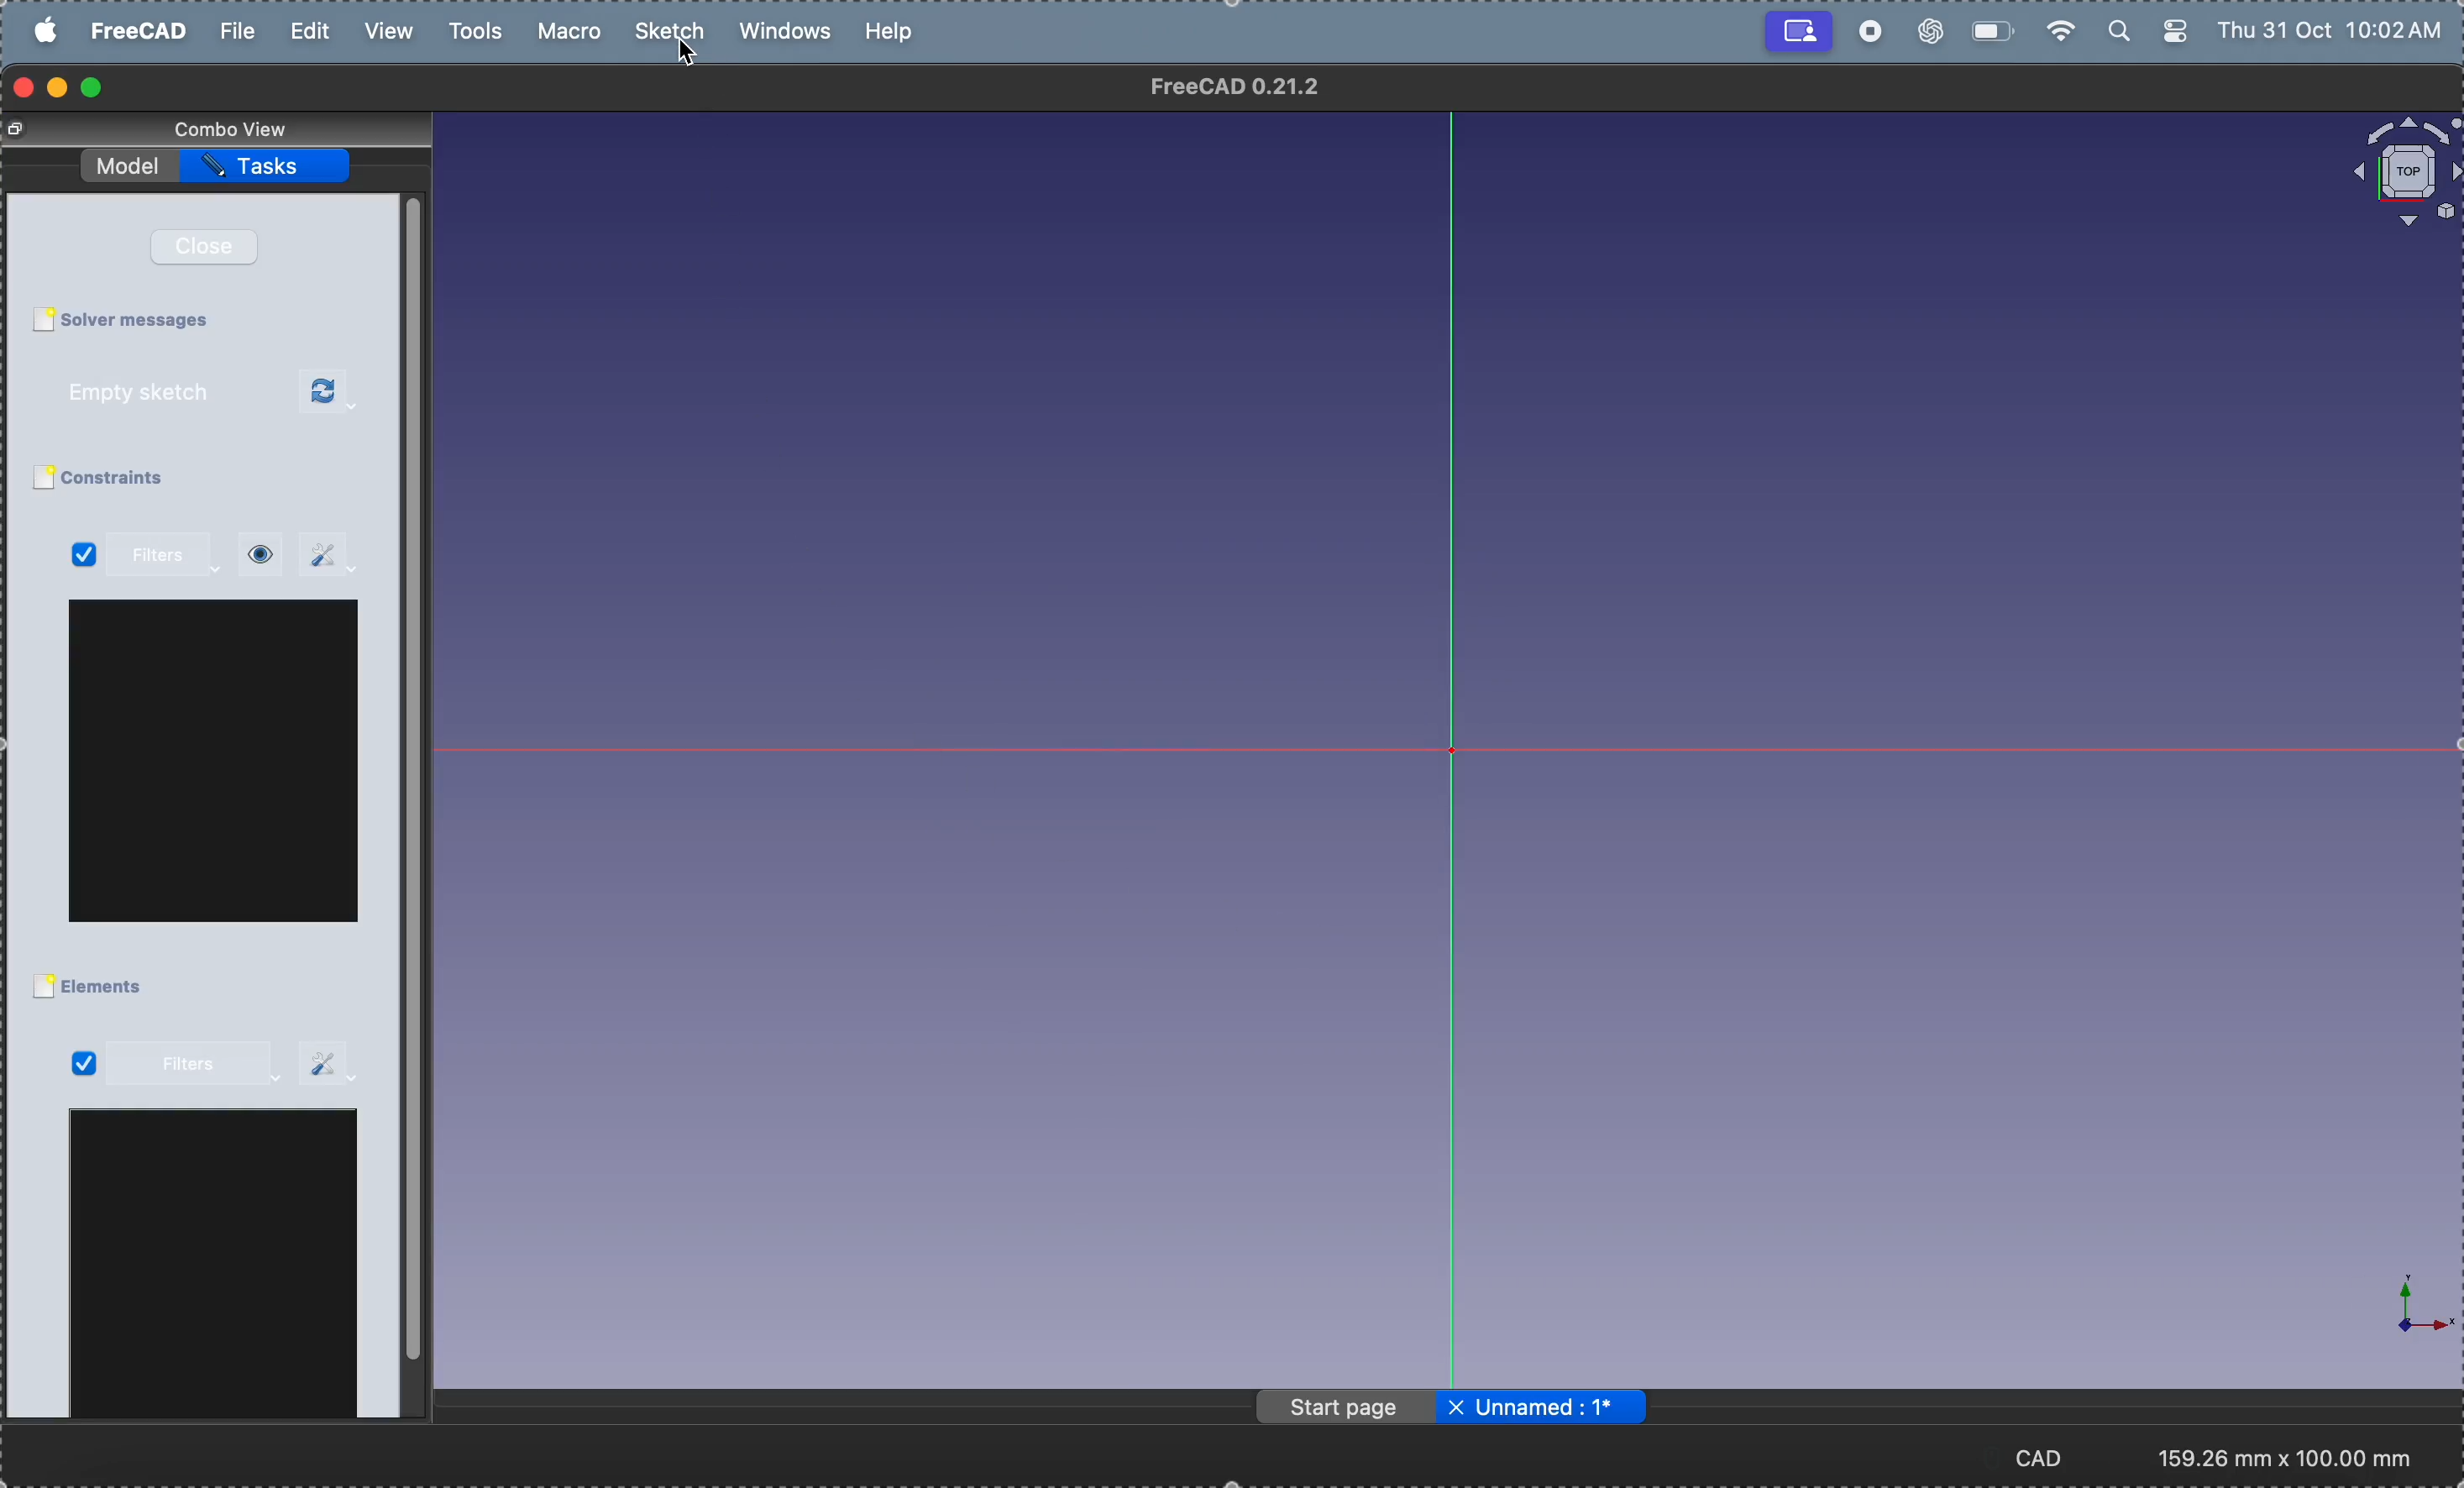 The height and width of the screenshot is (1488, 2464). What do you see at coordinates (481, 32) in the screenshot?
I see `tools` at bounding box center [481, 32].